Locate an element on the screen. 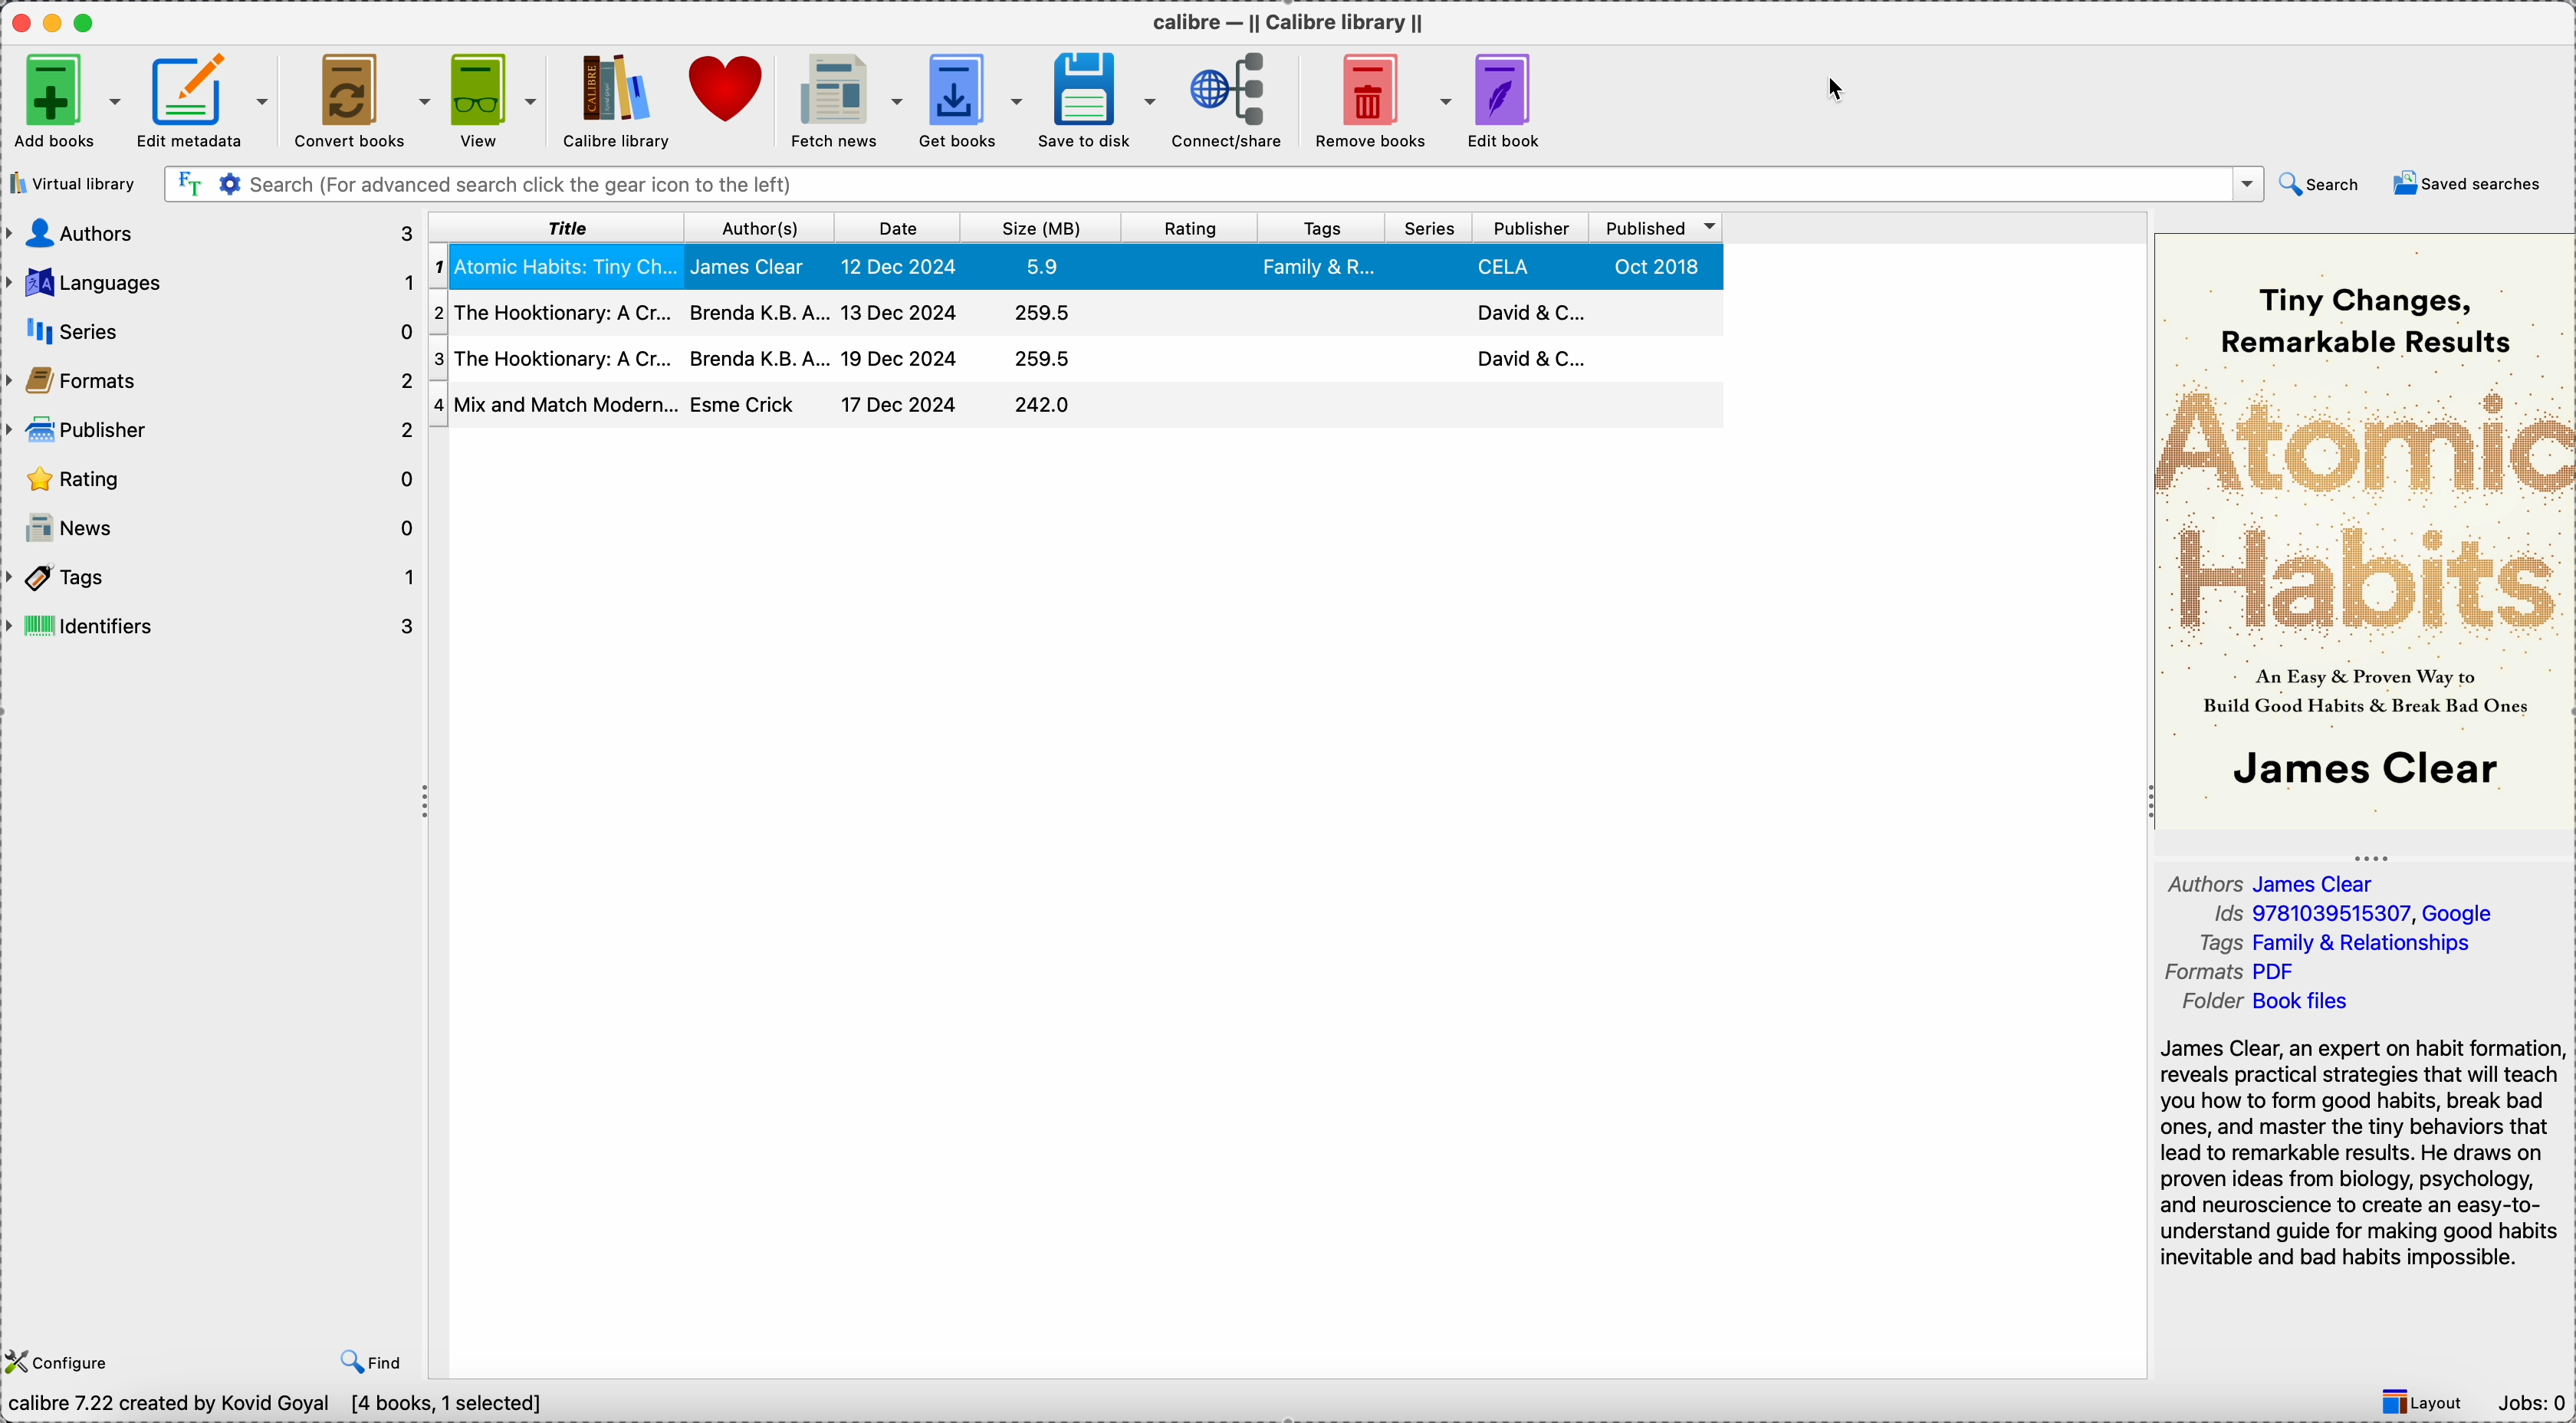  options is located at coordinates (2246, 185).